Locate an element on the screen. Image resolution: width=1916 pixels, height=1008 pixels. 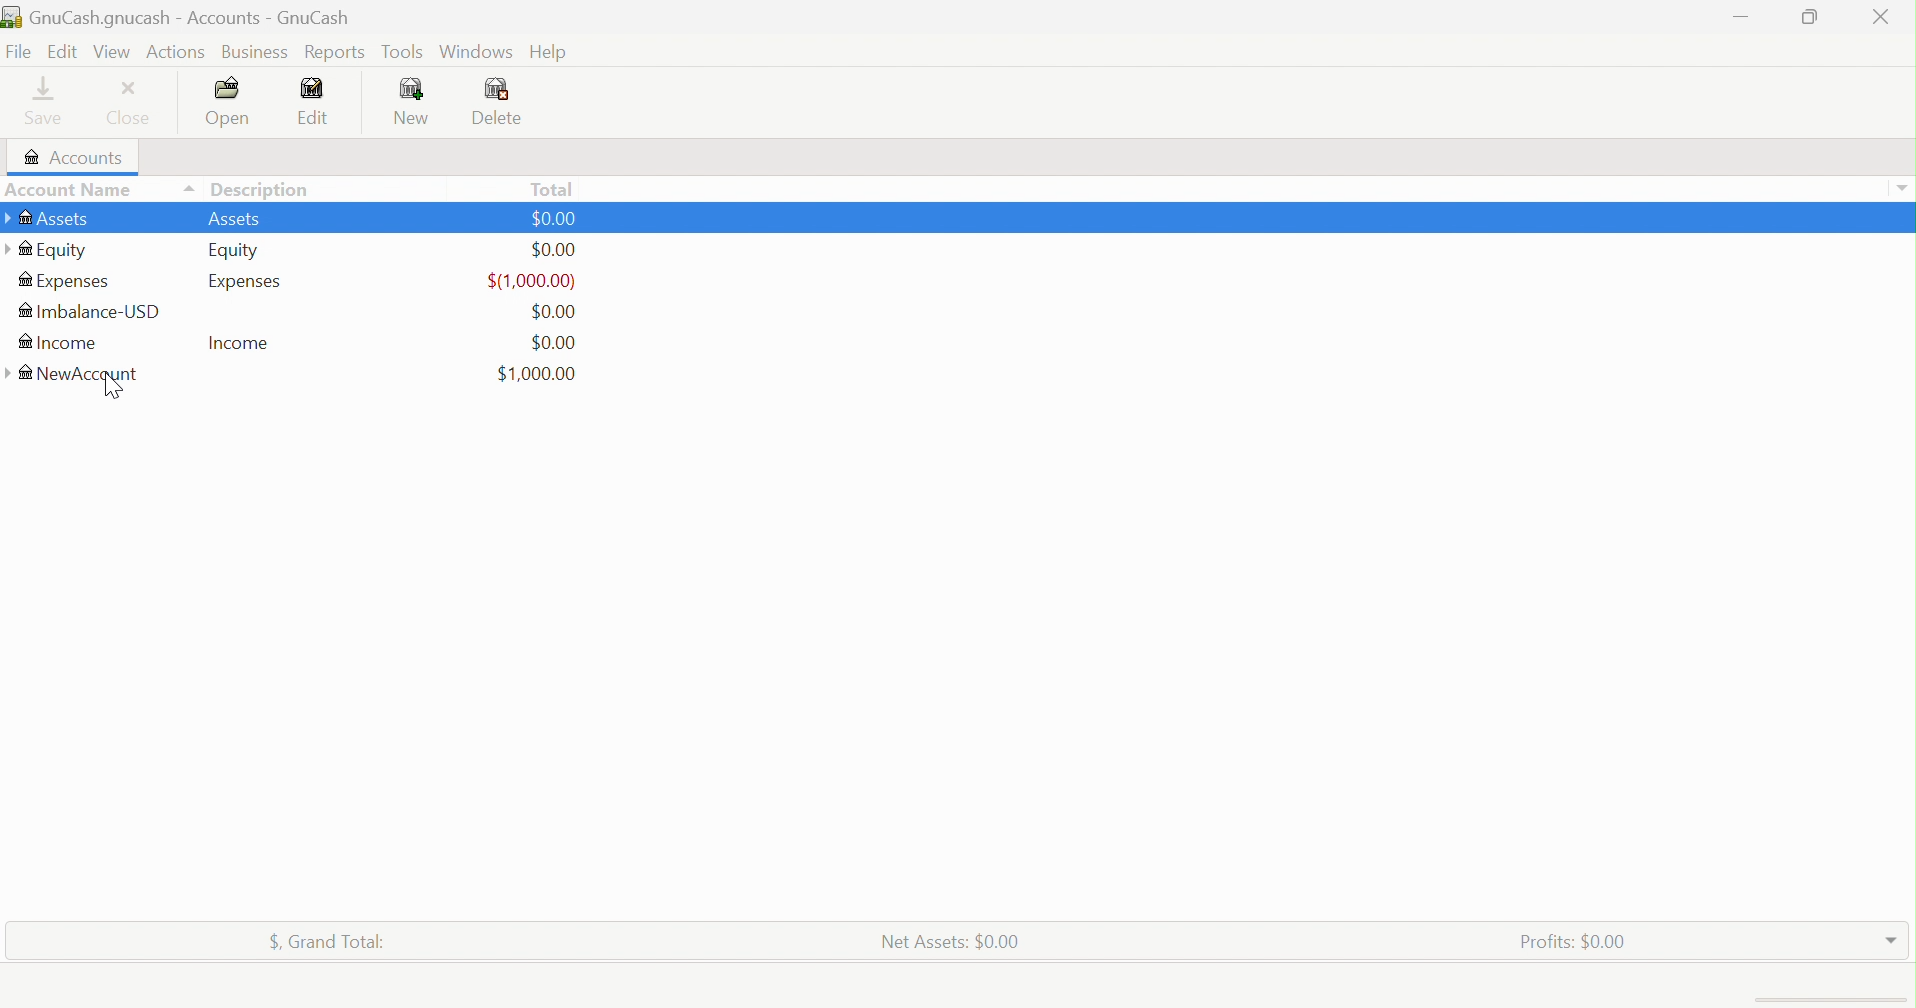
Expenses is located at coordinates (65, 282).